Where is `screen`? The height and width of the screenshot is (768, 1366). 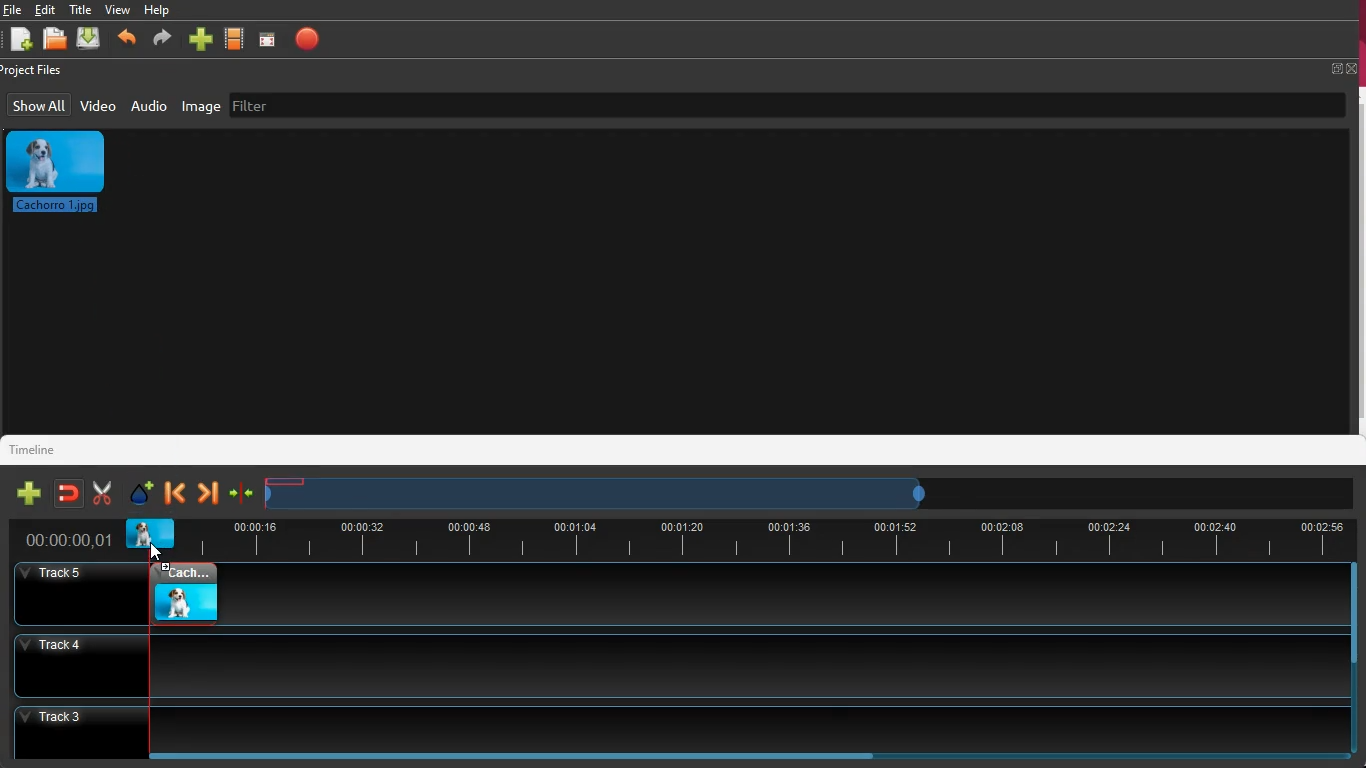 screen is located at coordinates (266, 42).